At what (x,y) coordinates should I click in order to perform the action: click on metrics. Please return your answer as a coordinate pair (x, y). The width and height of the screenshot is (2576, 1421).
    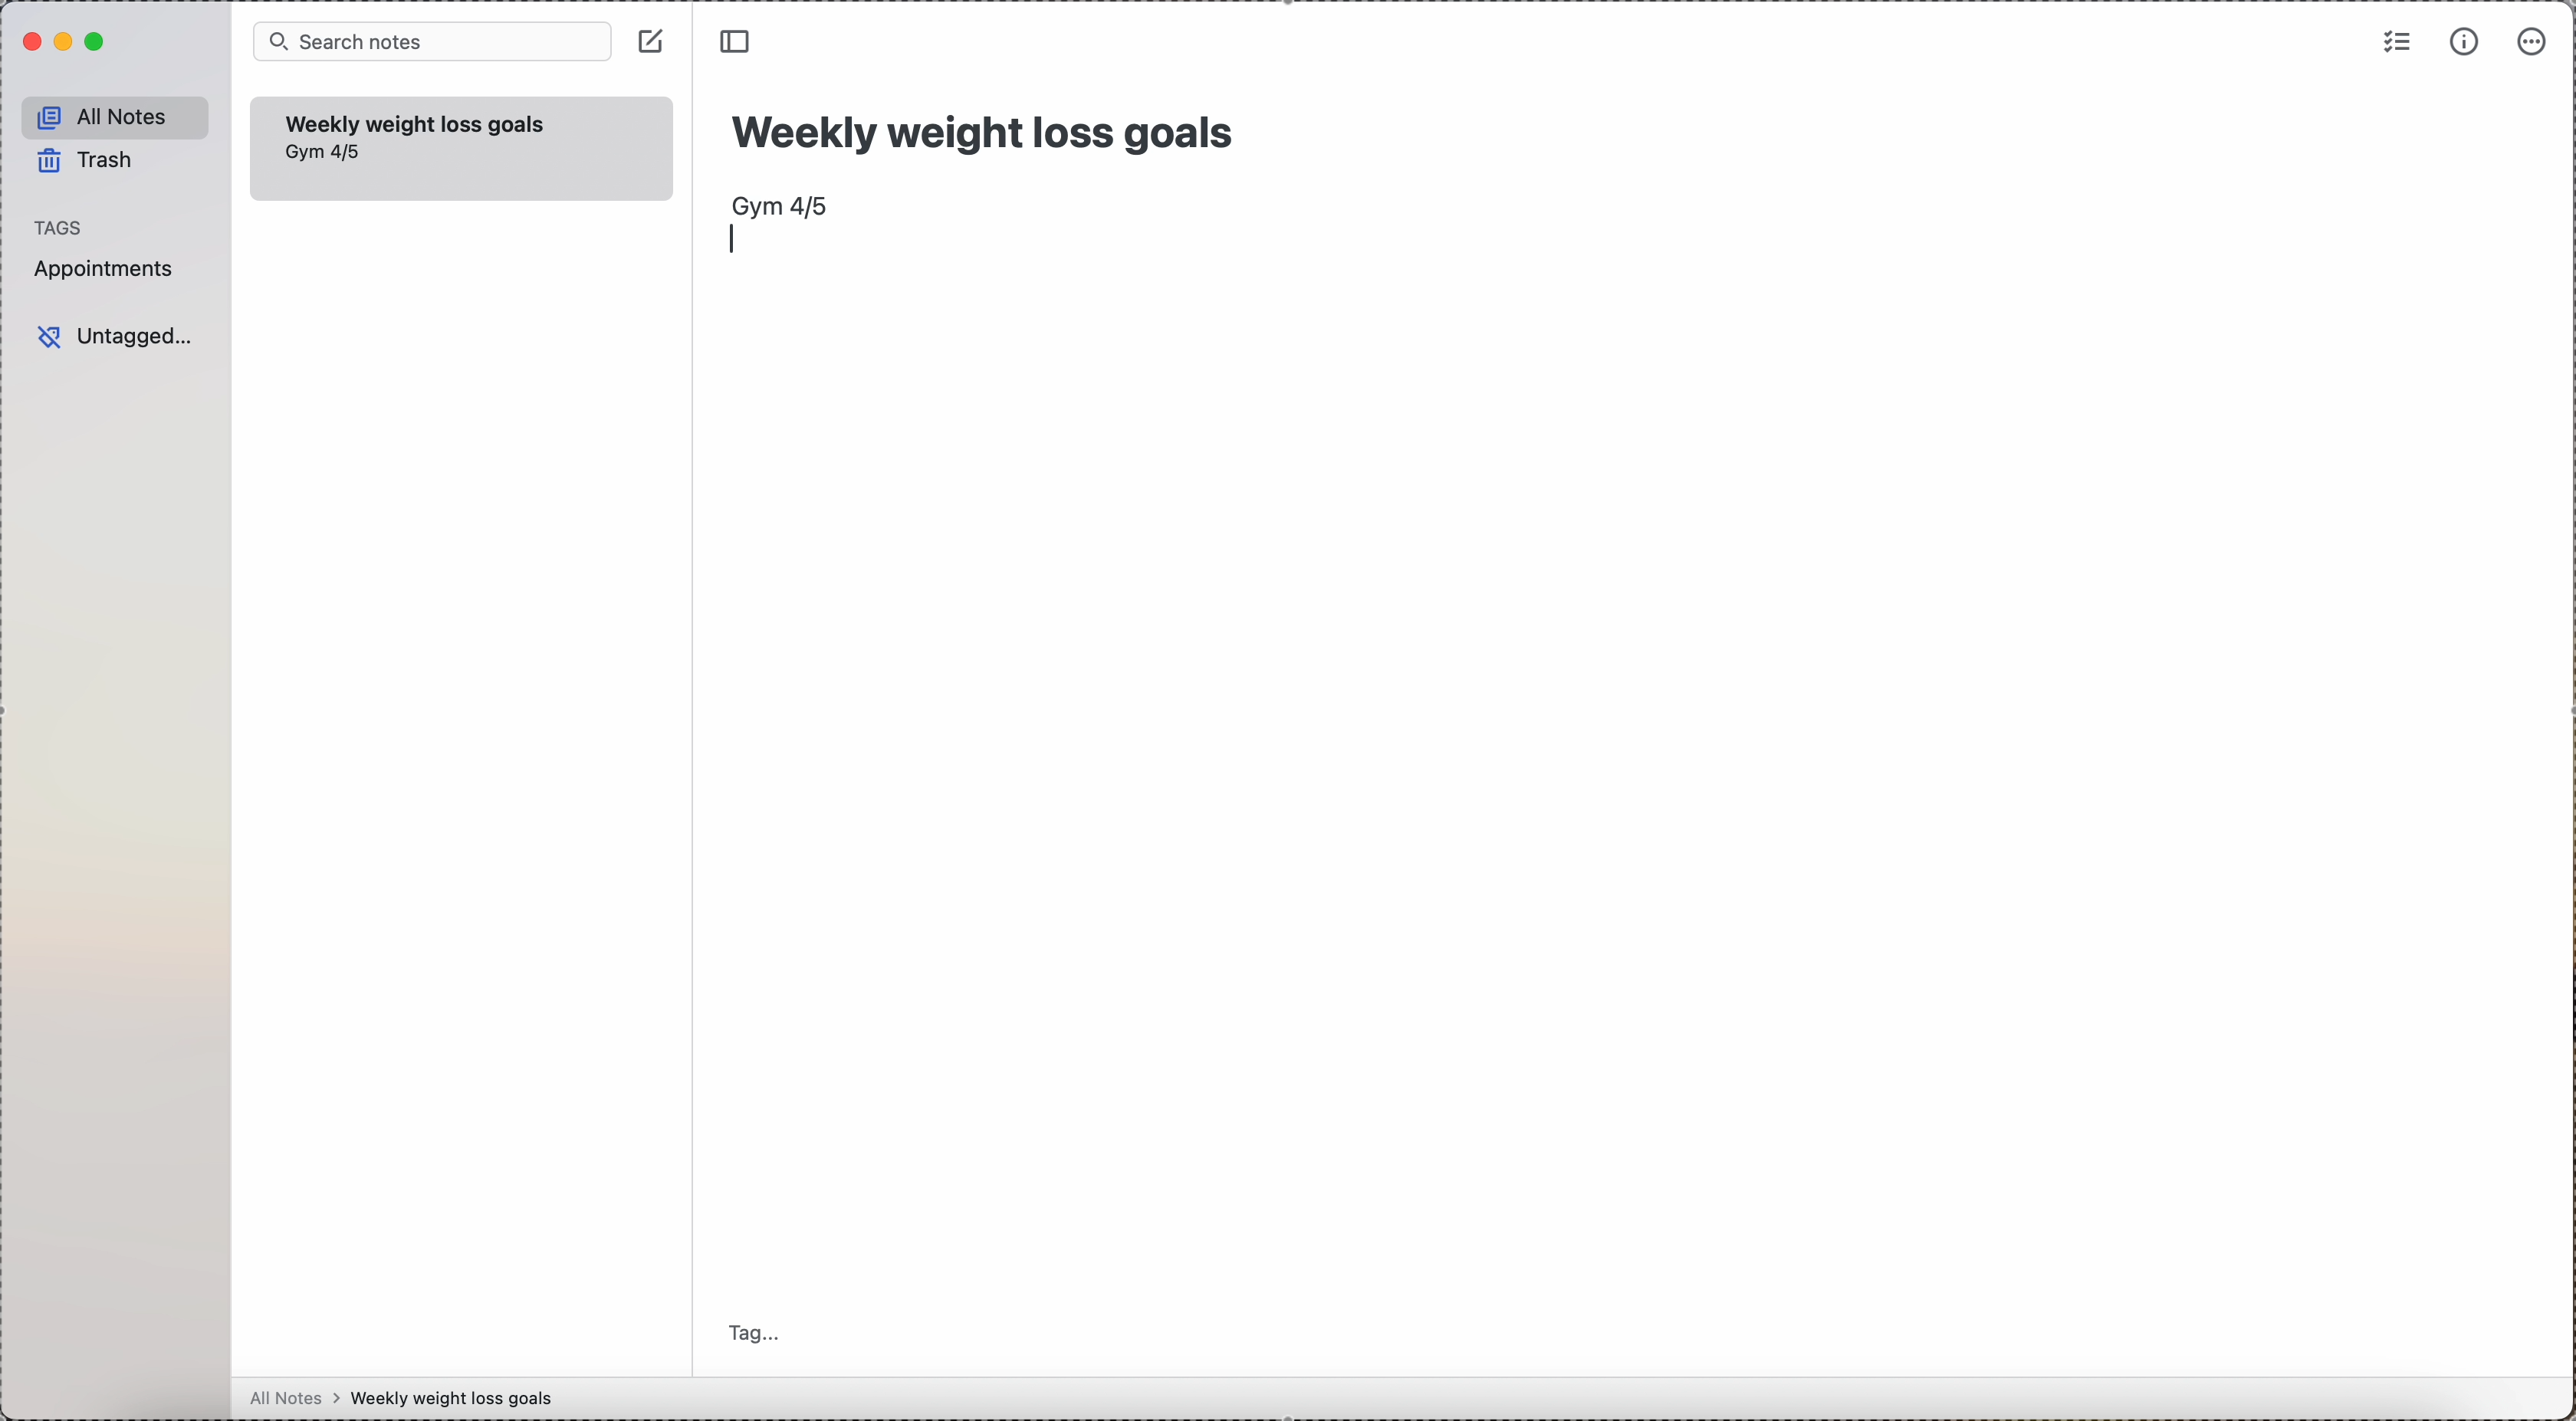
    Looking at the image, I should click on (2463, 43).